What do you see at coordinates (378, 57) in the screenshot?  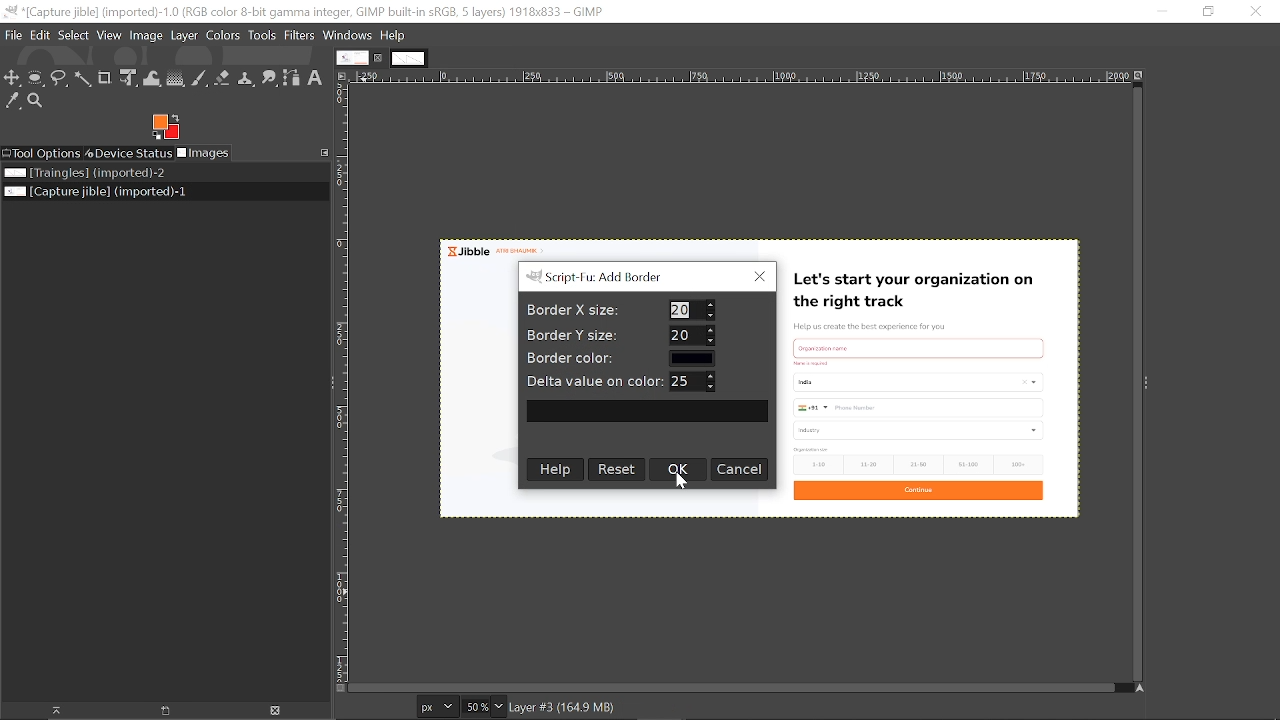 I see `Close current tab` at bounding box center [378, 57].